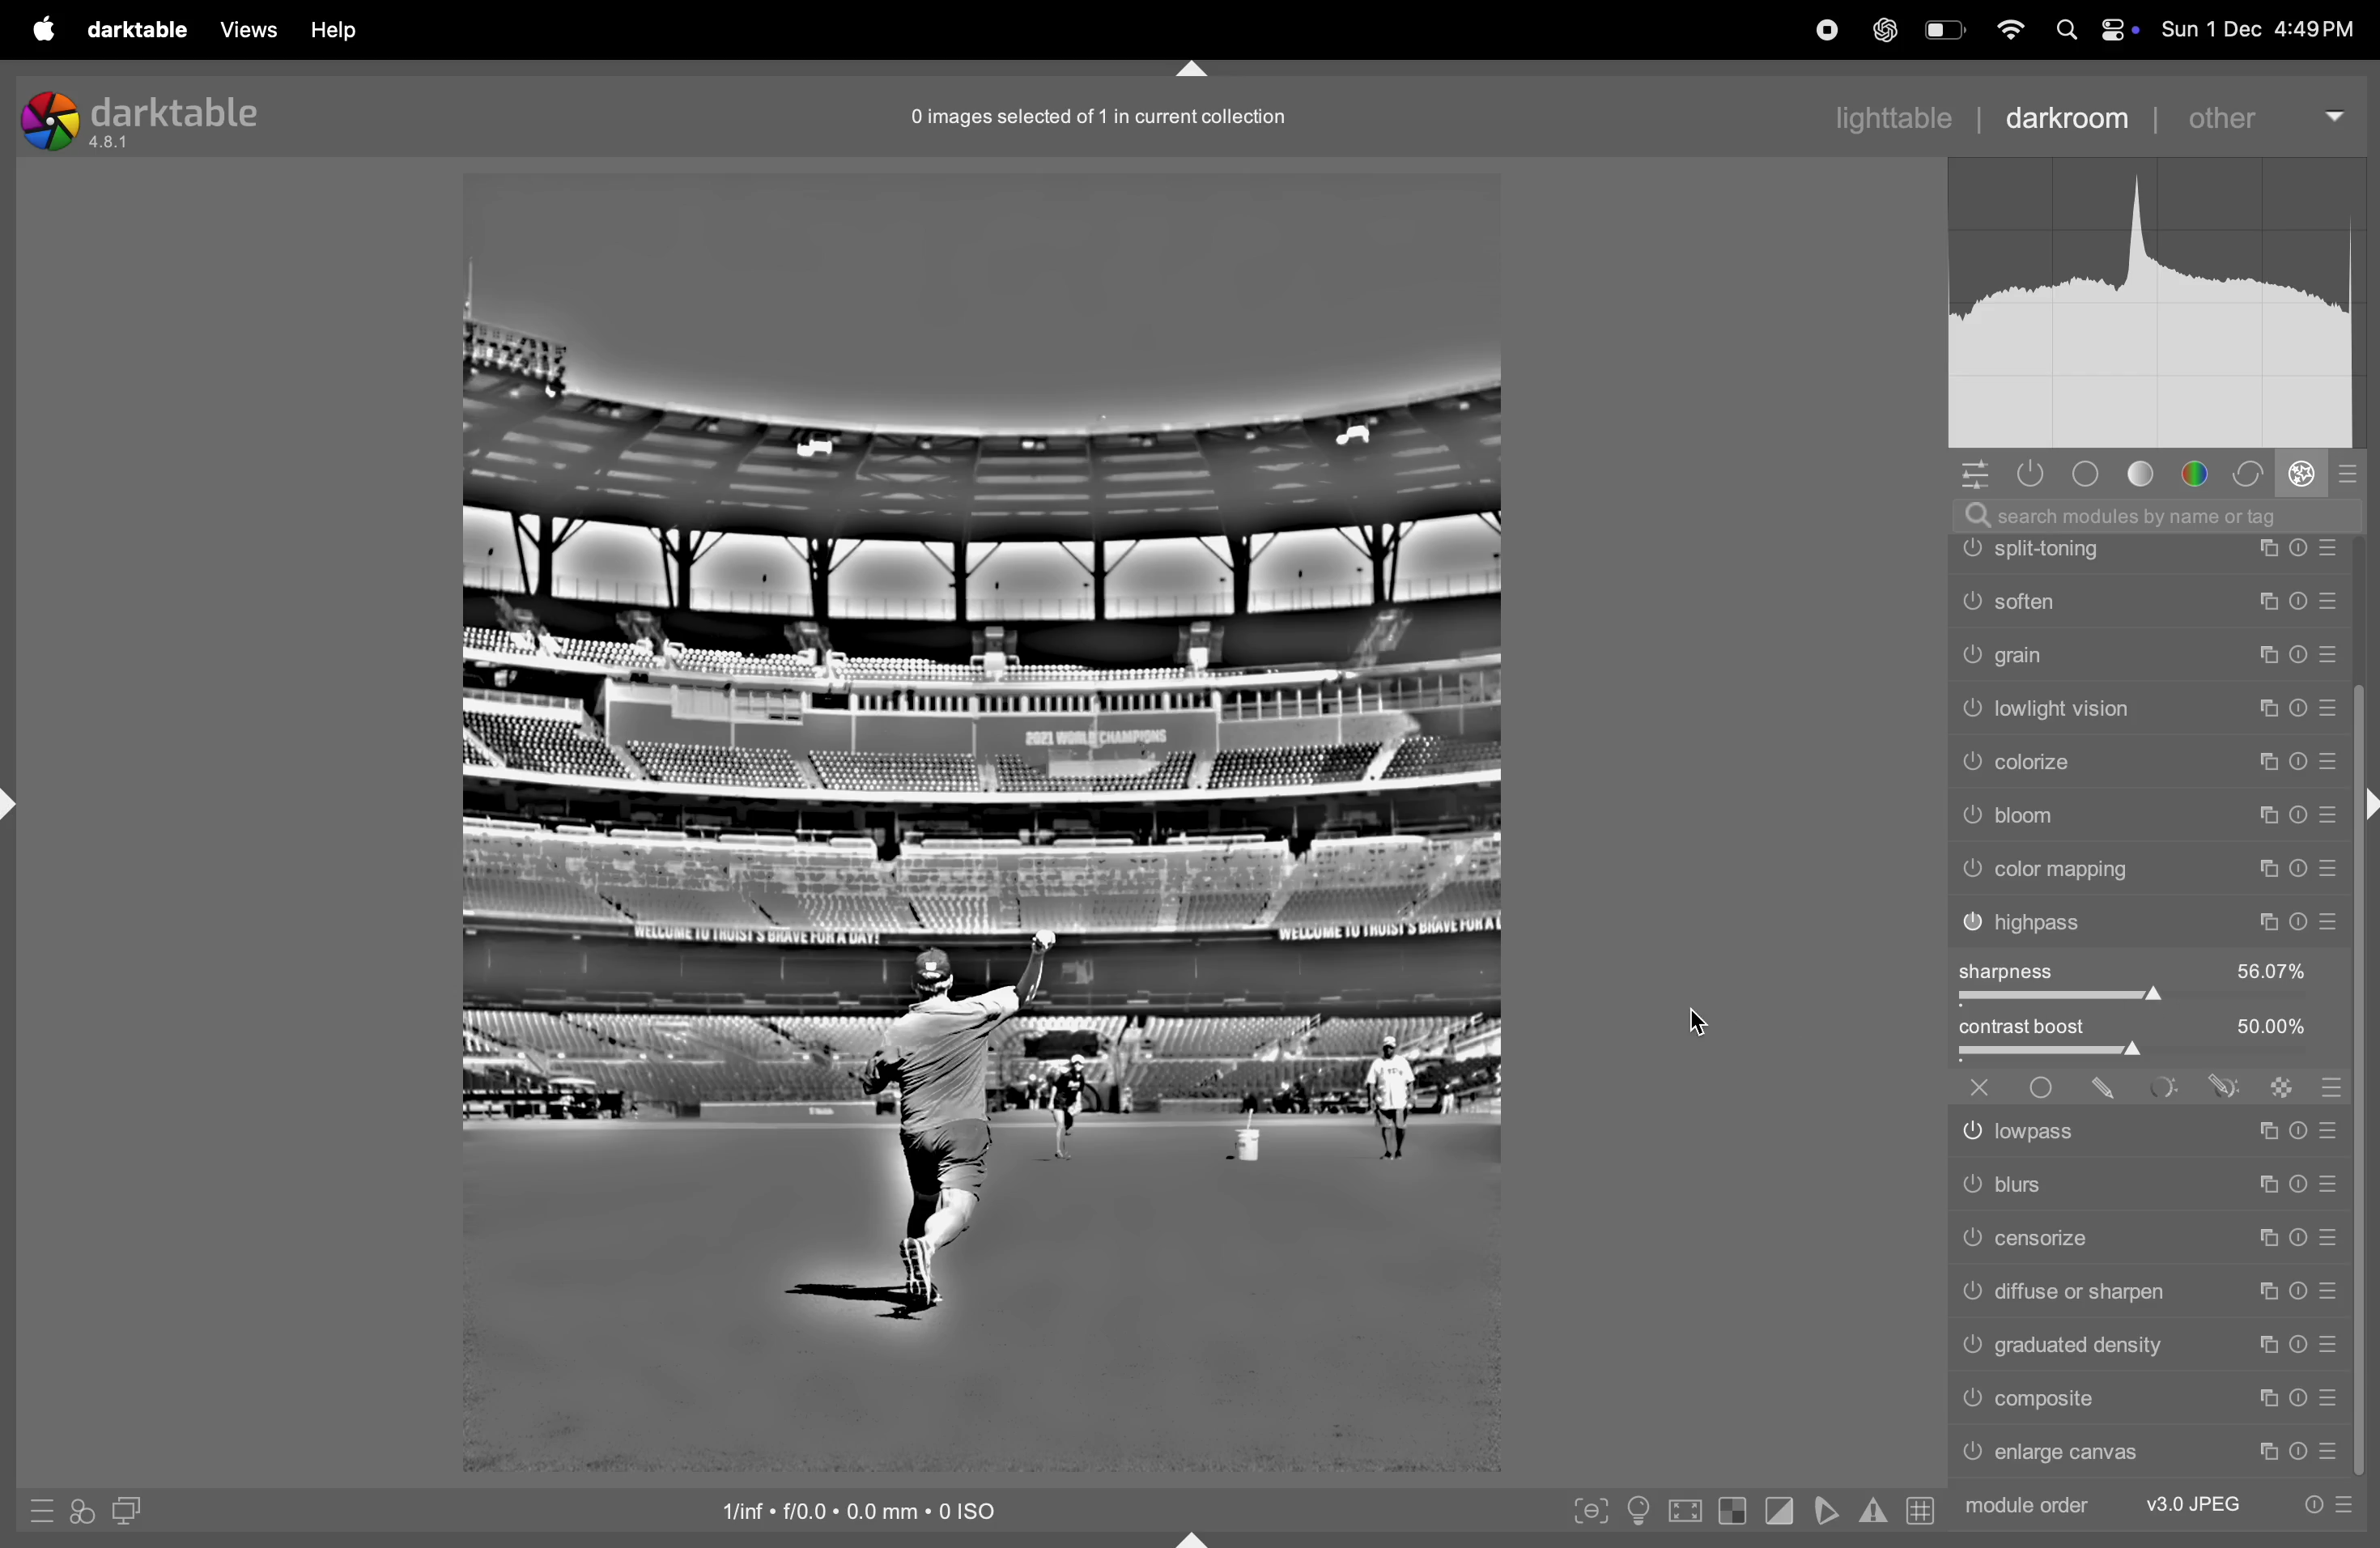 This screenshot has width=2380, height=1548. Describe the element at coordinates (34, 1512) in the screenshot. I see `quick acess presets` at that location.